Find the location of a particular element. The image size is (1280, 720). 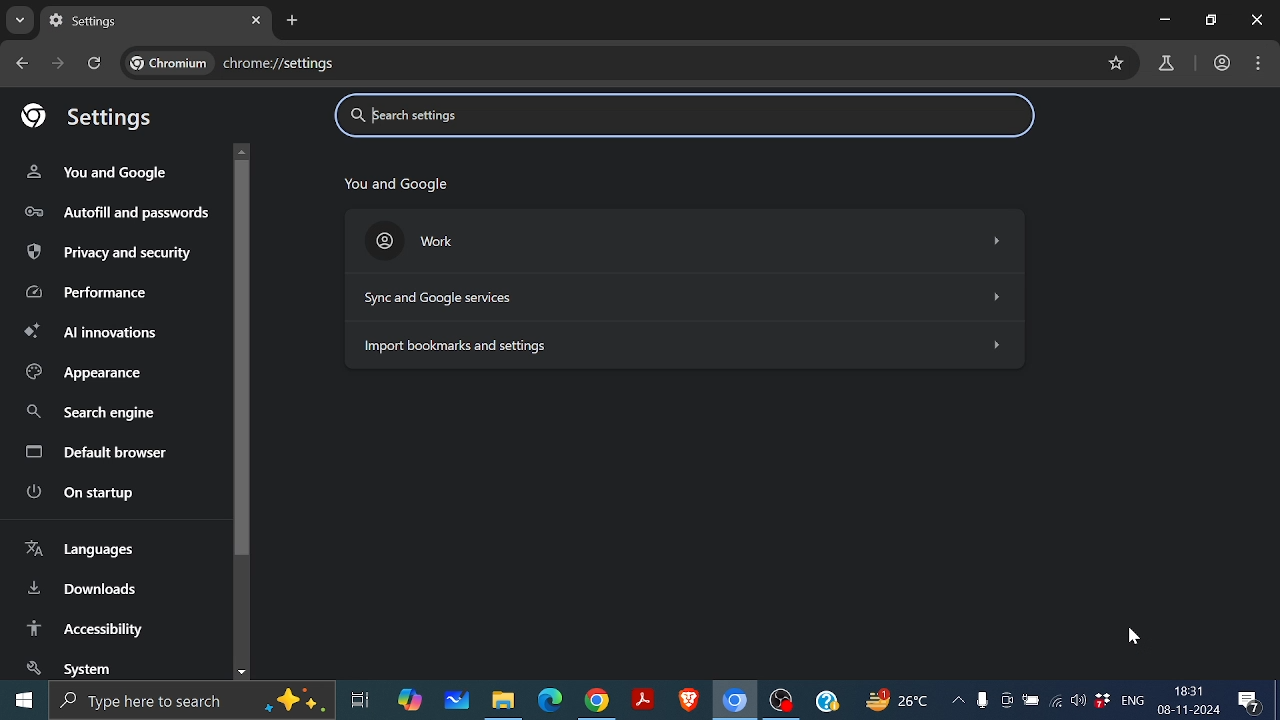

sound is located at coordinates (1078, 704).